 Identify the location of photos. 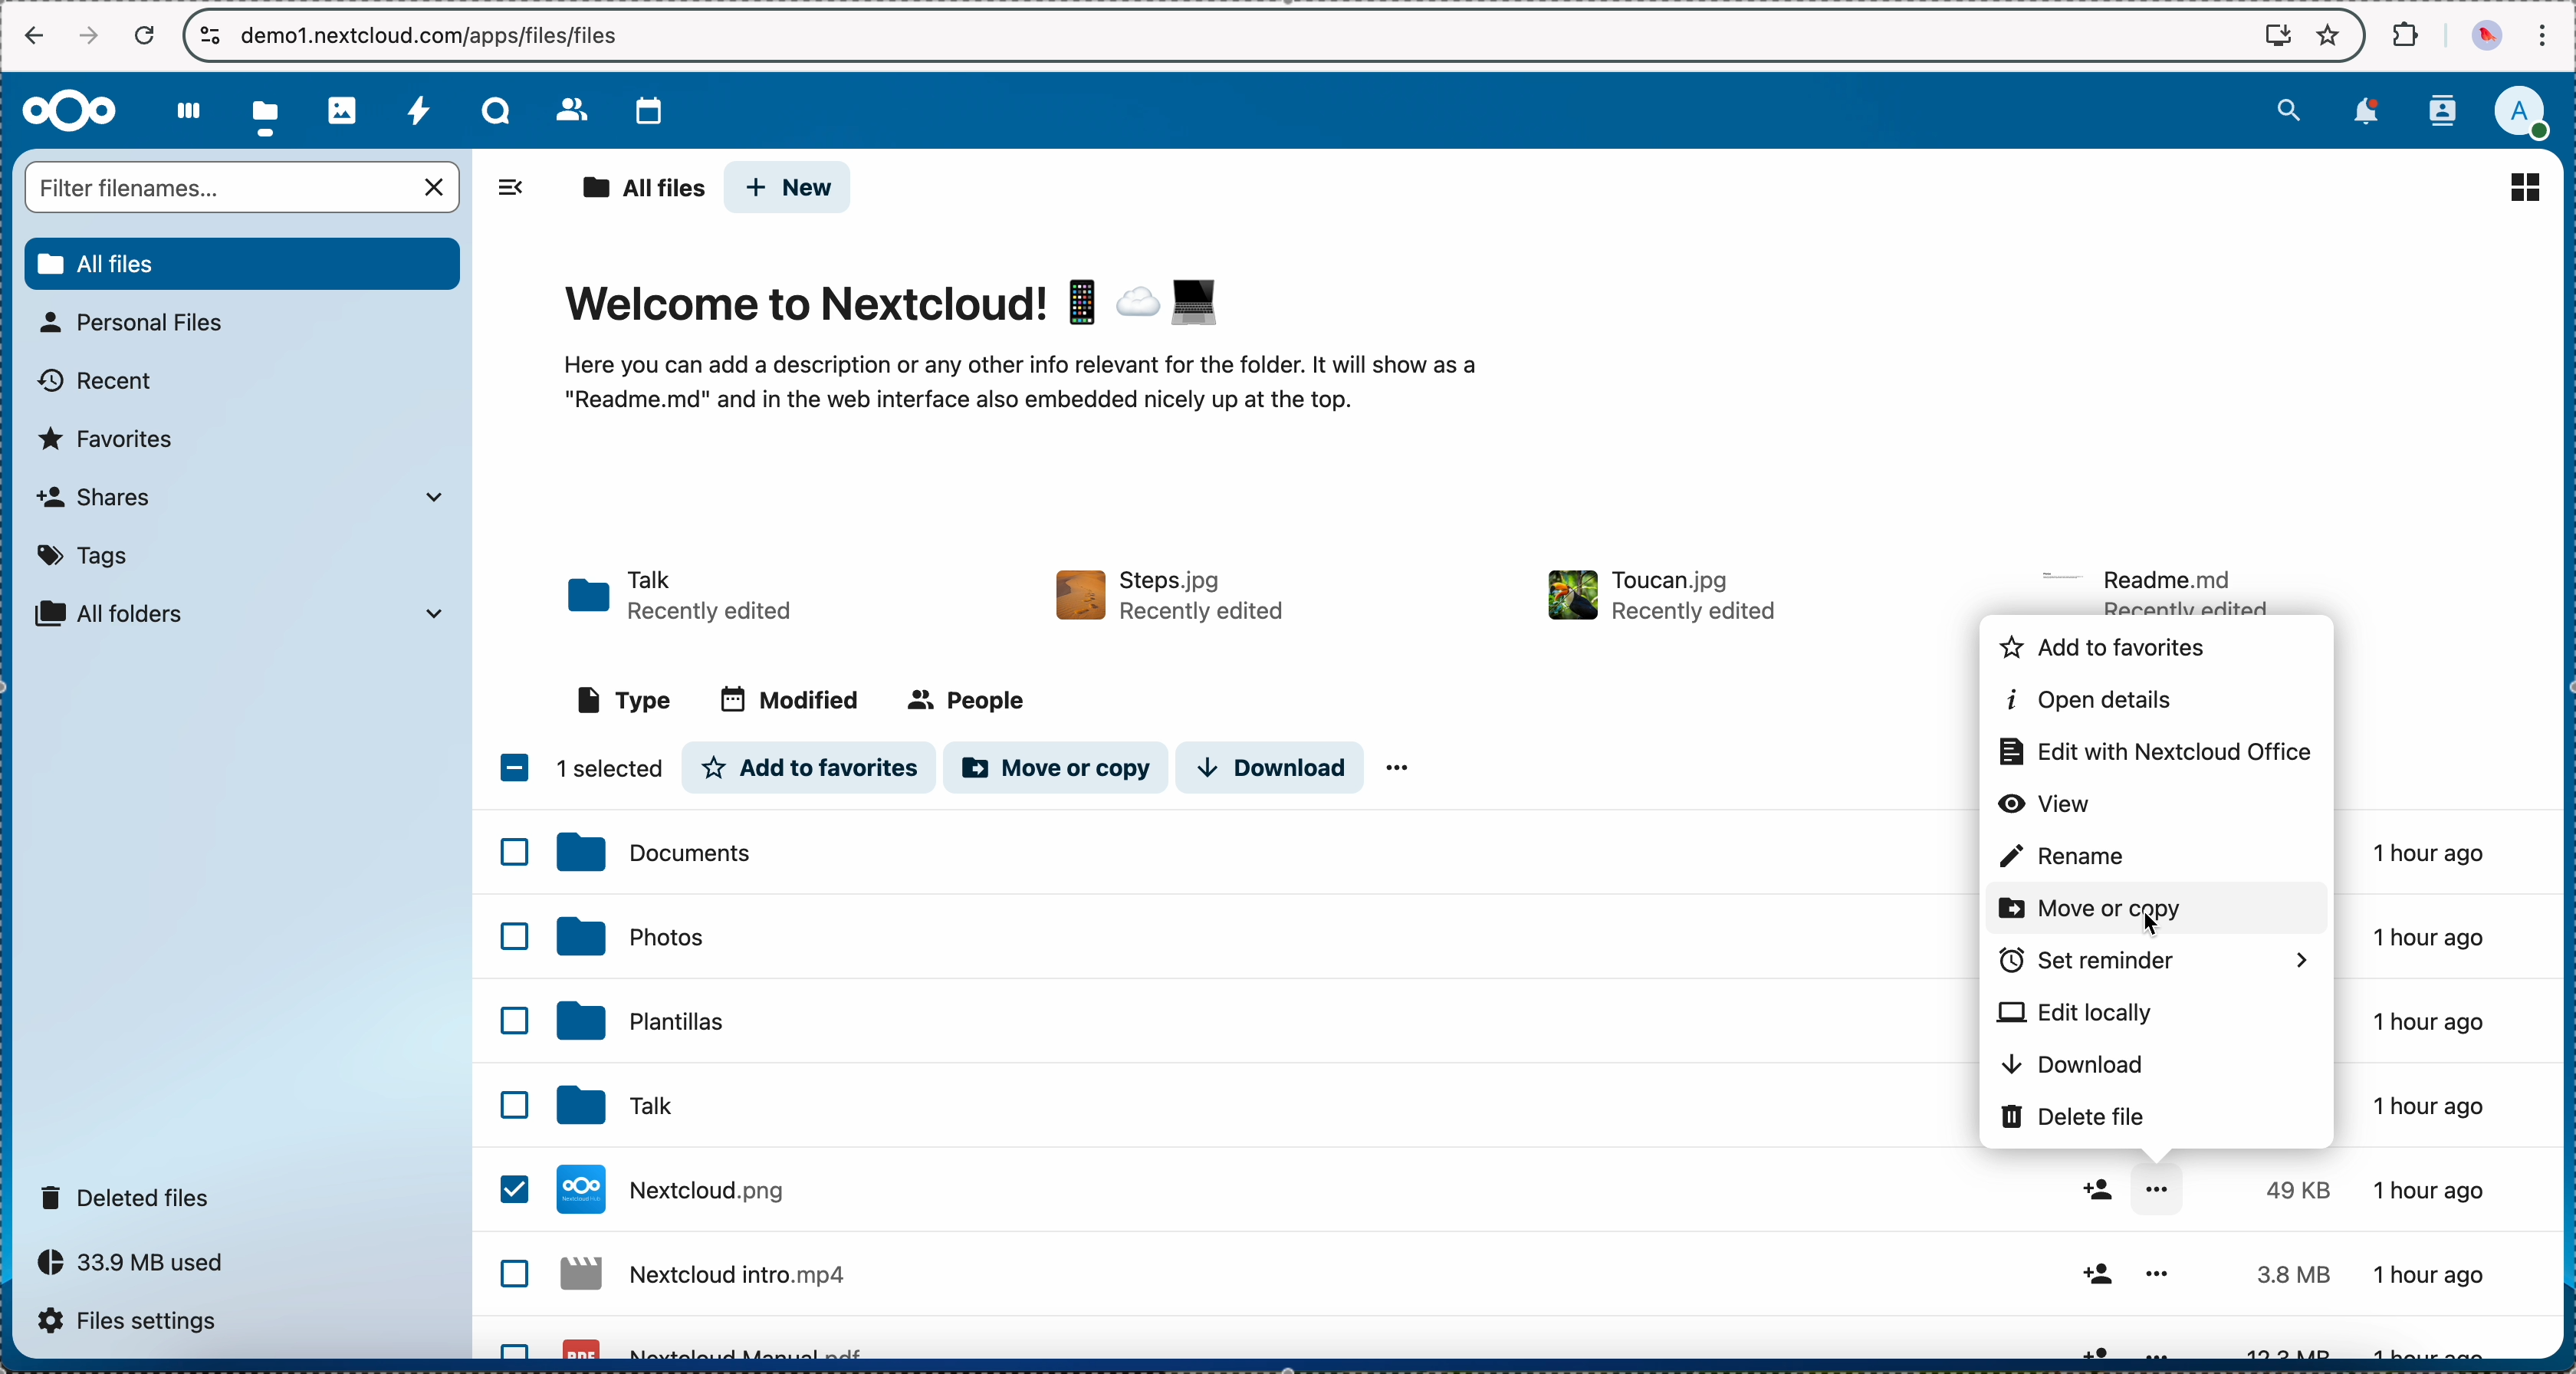
(344, 108).